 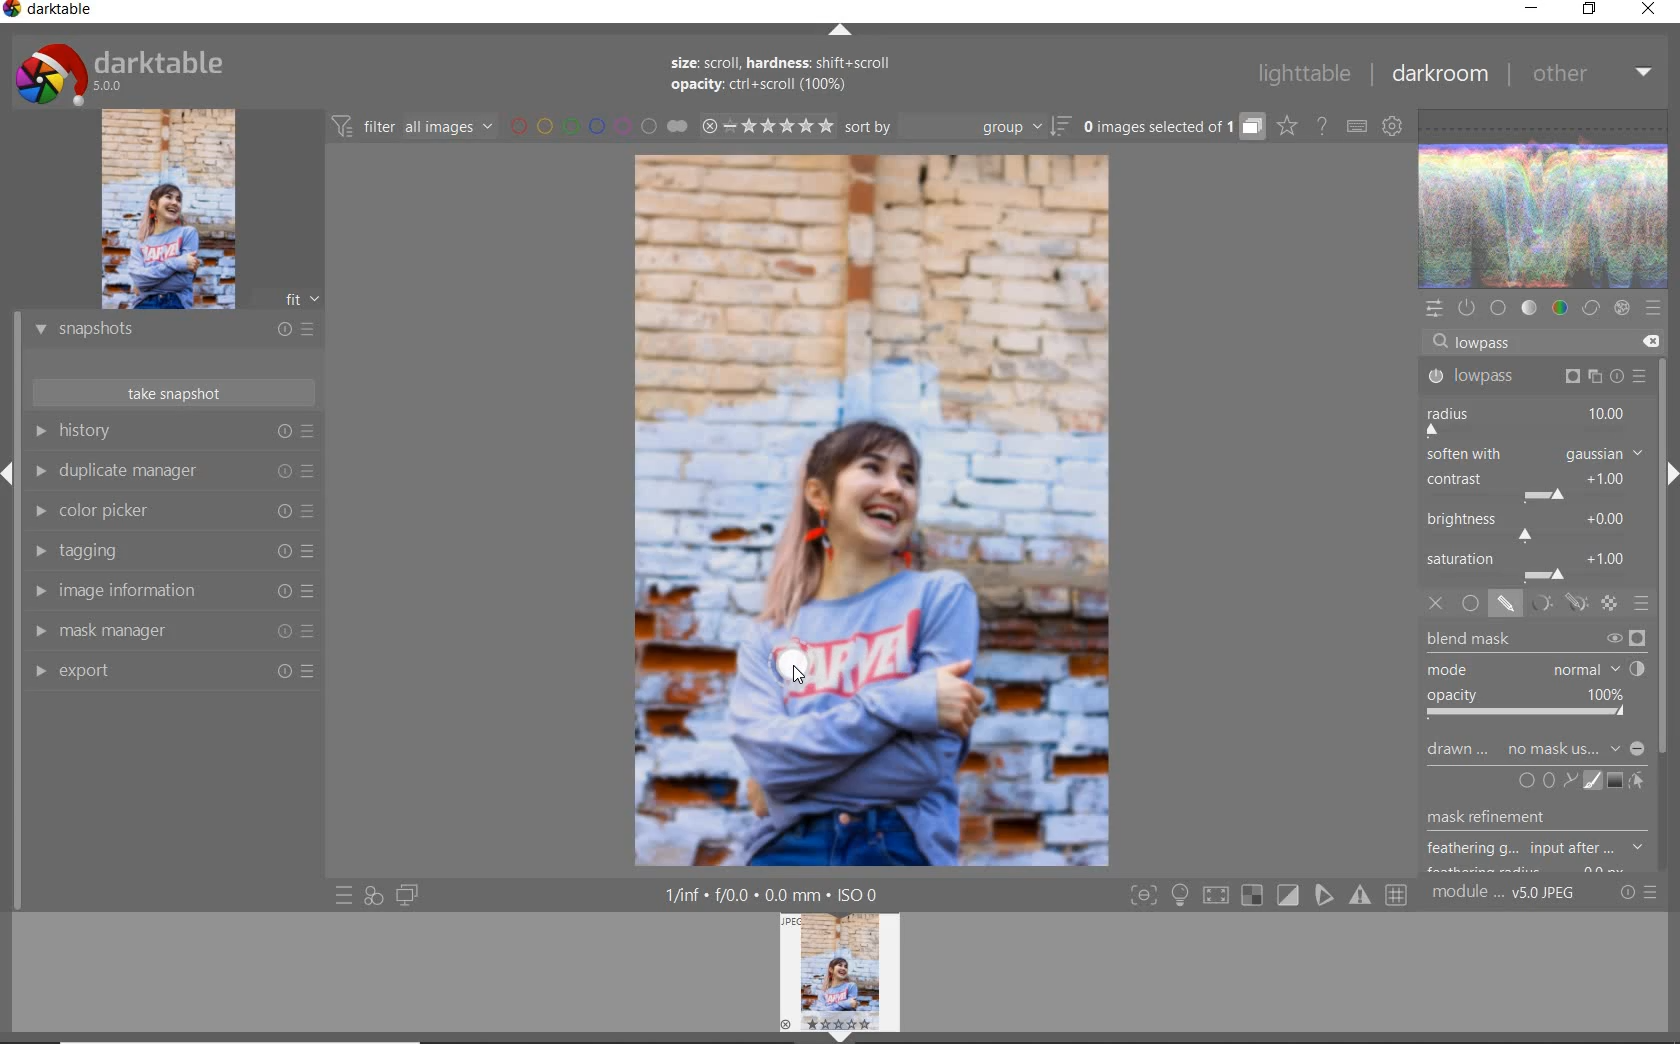 What do you see at coordinates (1640, 893) in the screenshot?
I see `reset or presets and preferences` at bounding box center [1640, 893].